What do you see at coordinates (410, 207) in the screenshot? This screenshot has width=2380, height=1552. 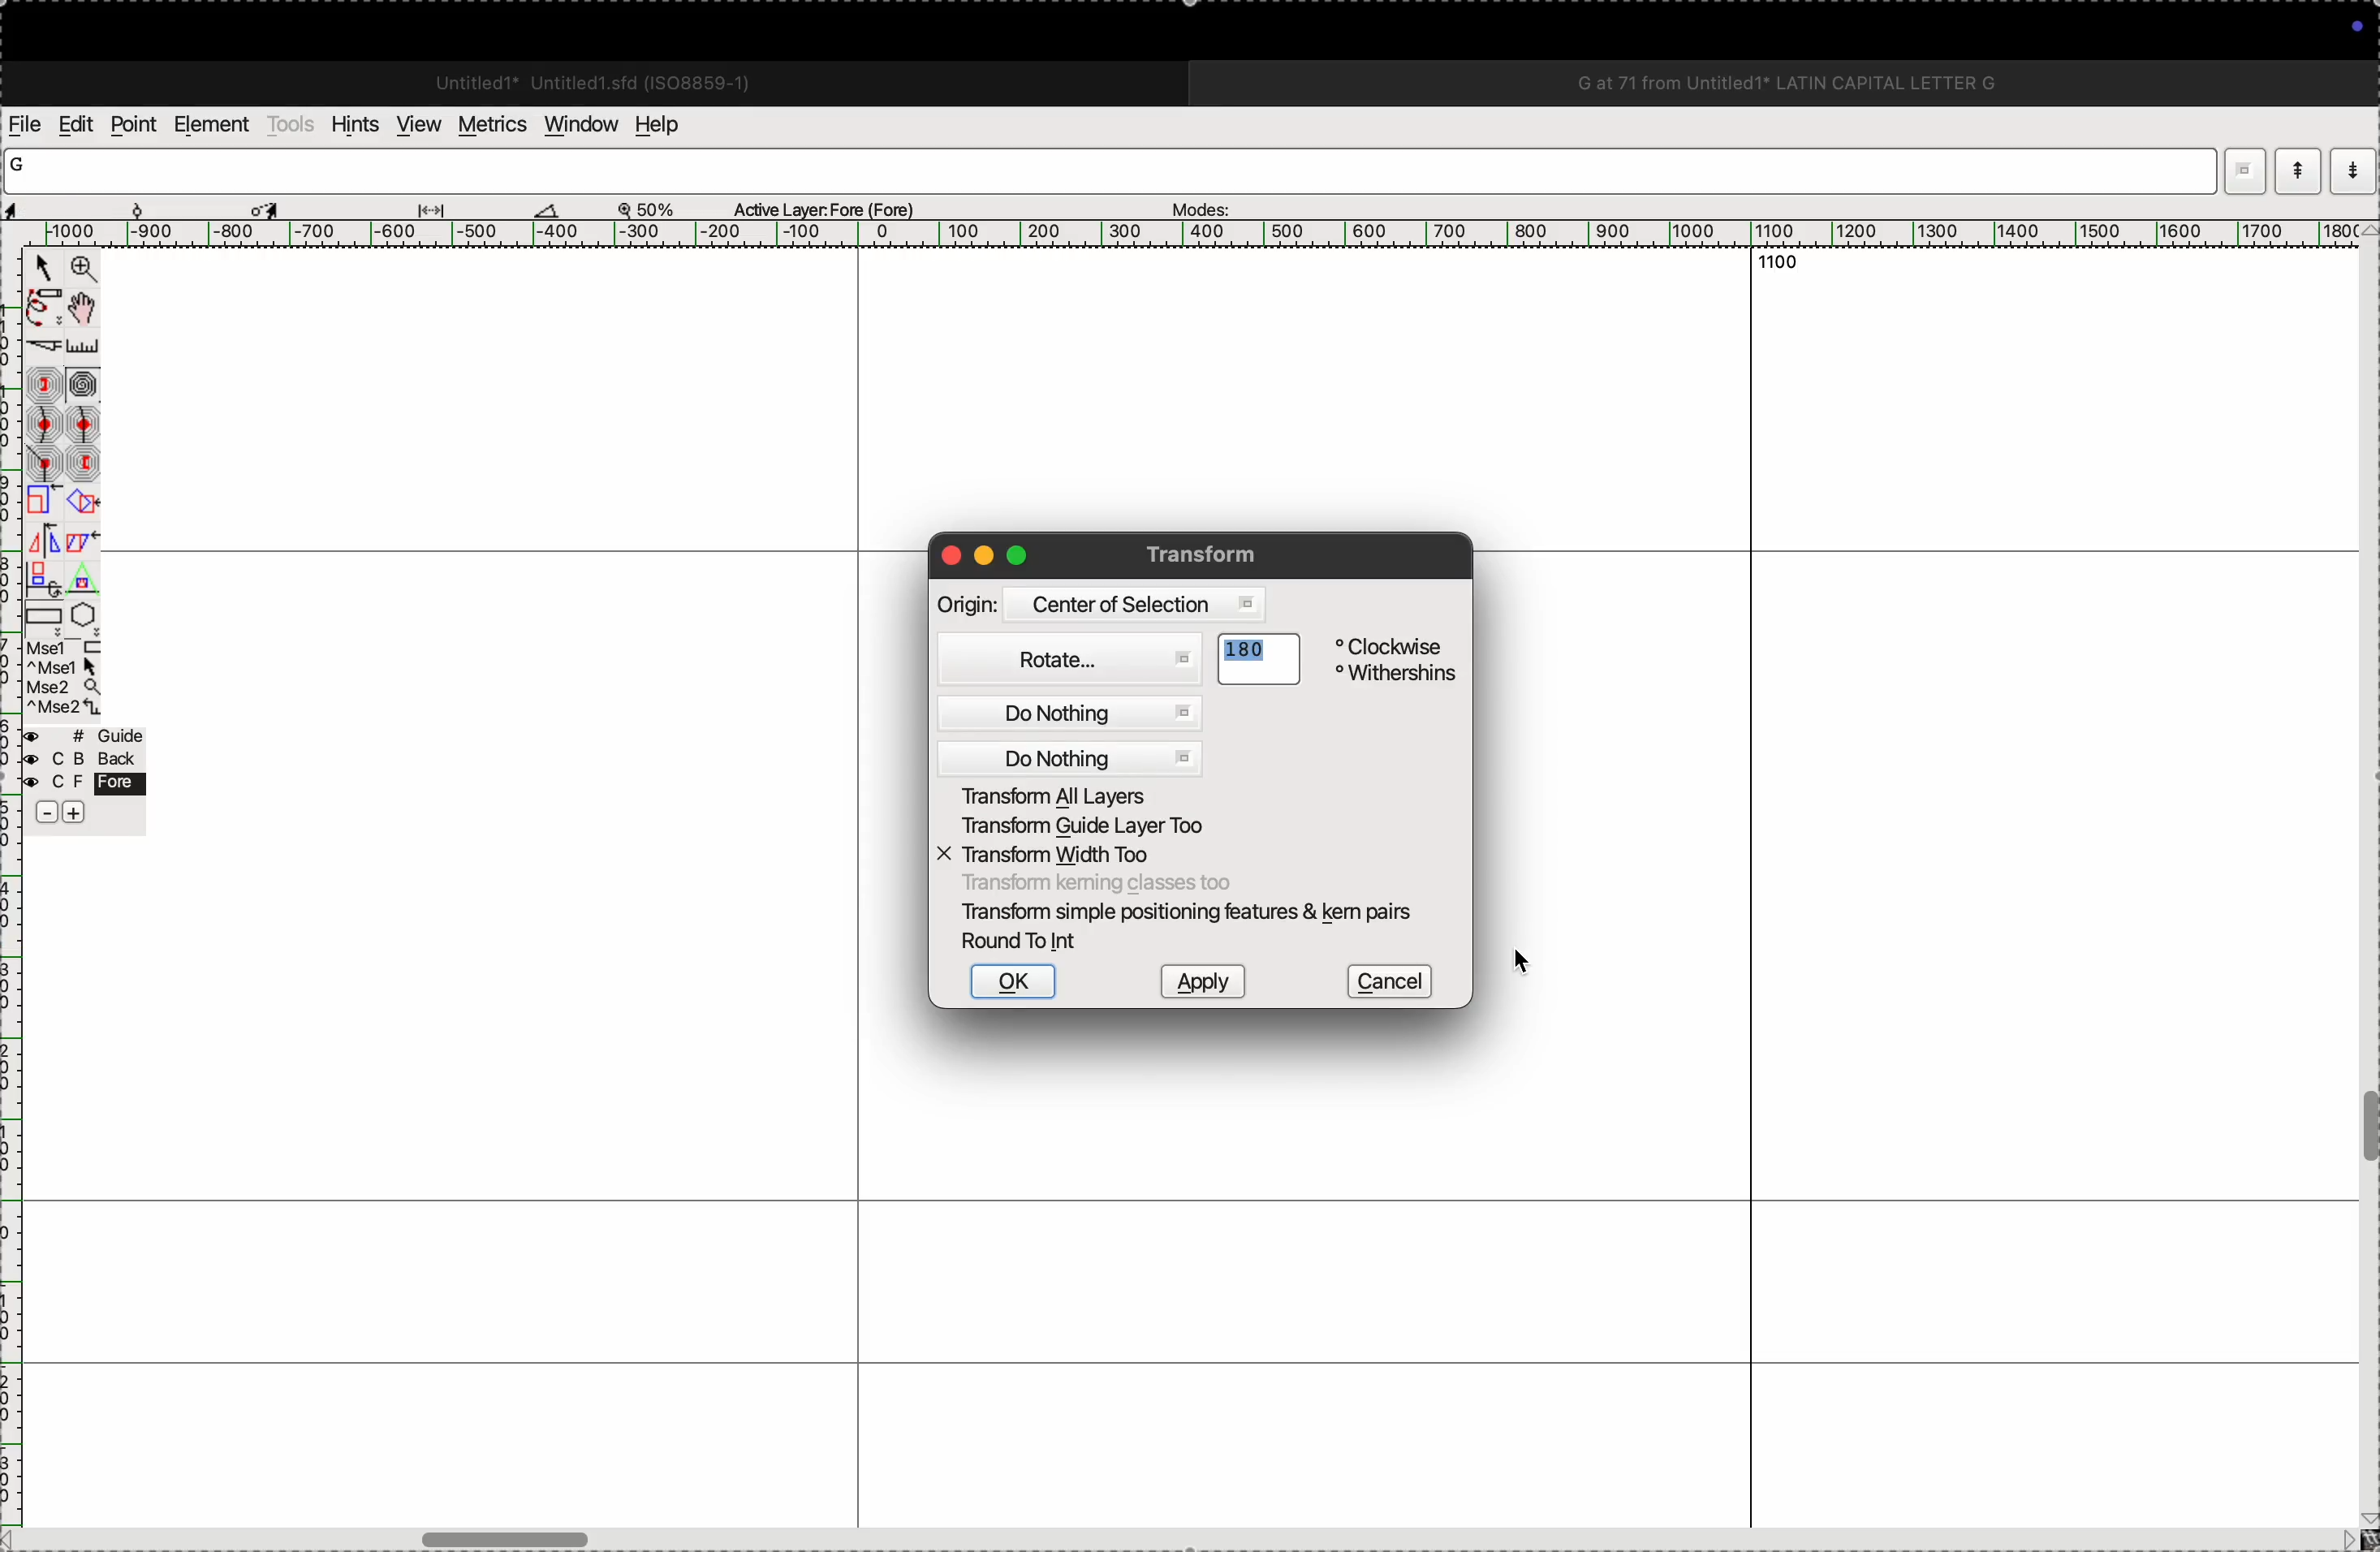 I see `measurements` at bounding box center [410, 207].